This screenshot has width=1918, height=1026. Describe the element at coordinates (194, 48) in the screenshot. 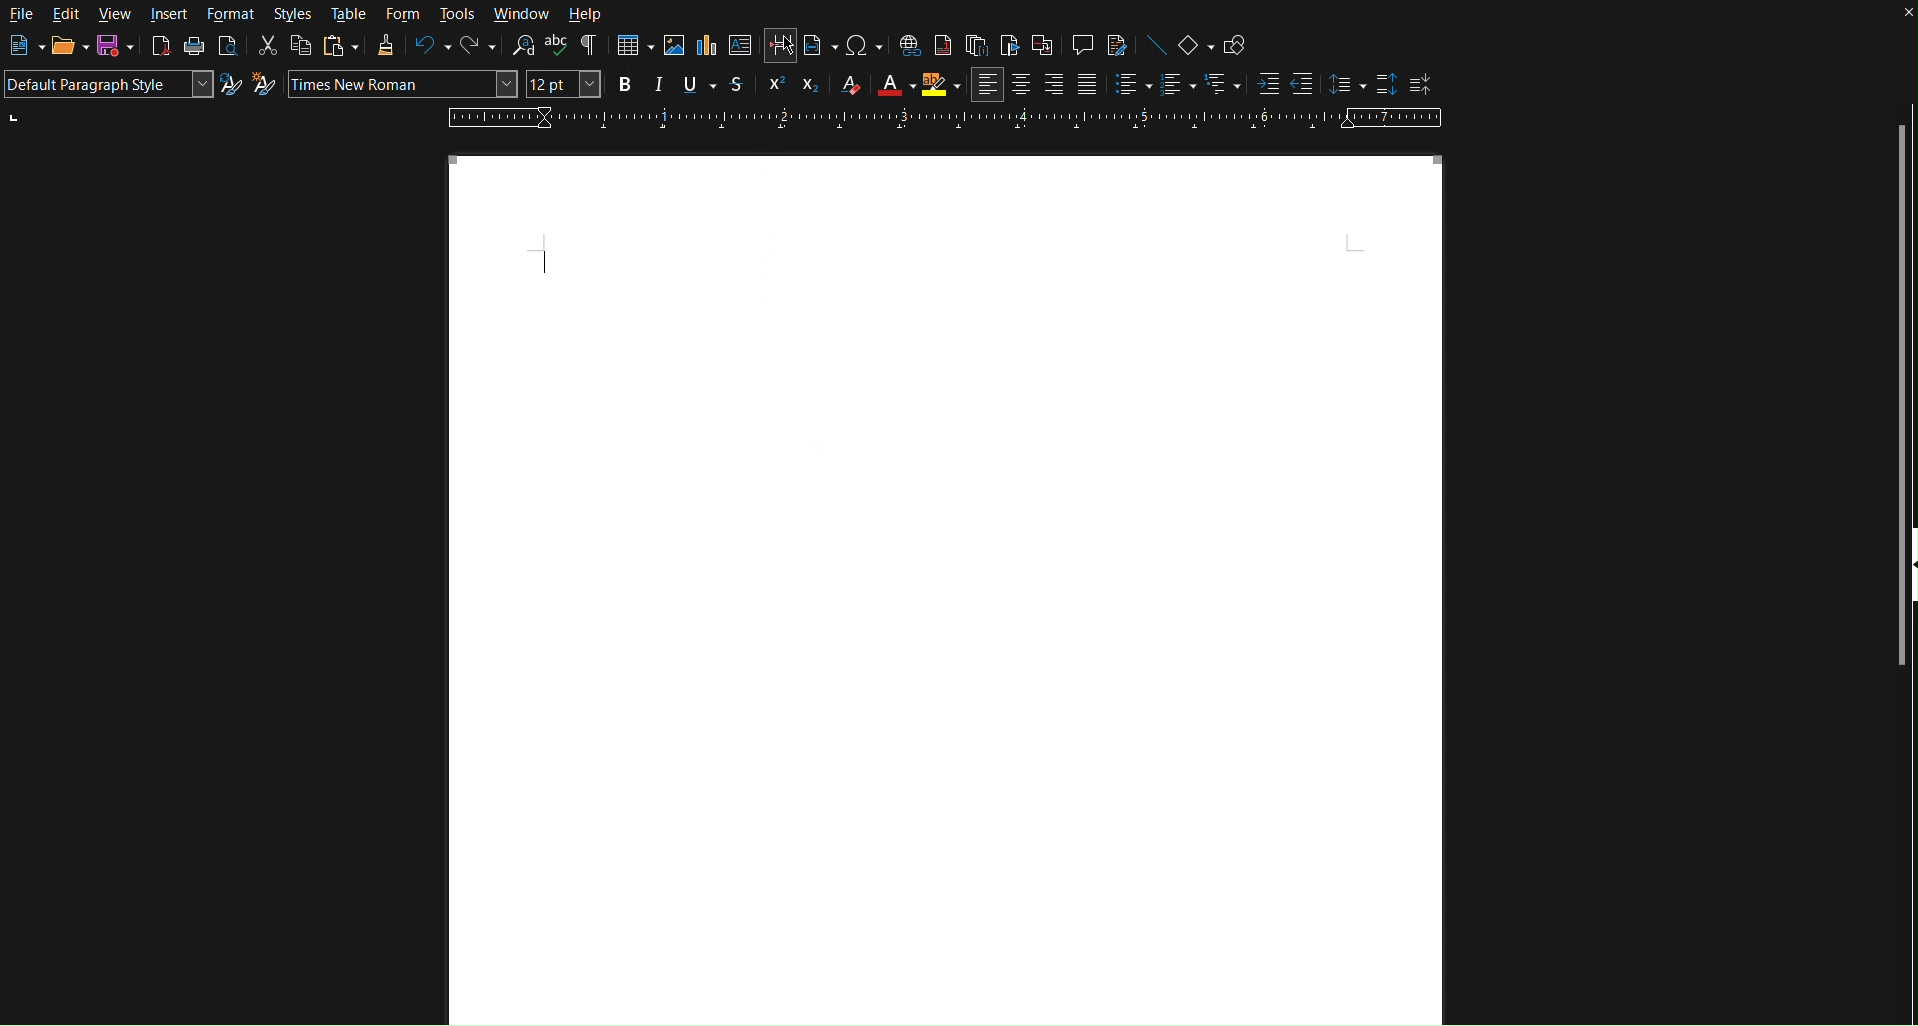

I see `Print` at that location.